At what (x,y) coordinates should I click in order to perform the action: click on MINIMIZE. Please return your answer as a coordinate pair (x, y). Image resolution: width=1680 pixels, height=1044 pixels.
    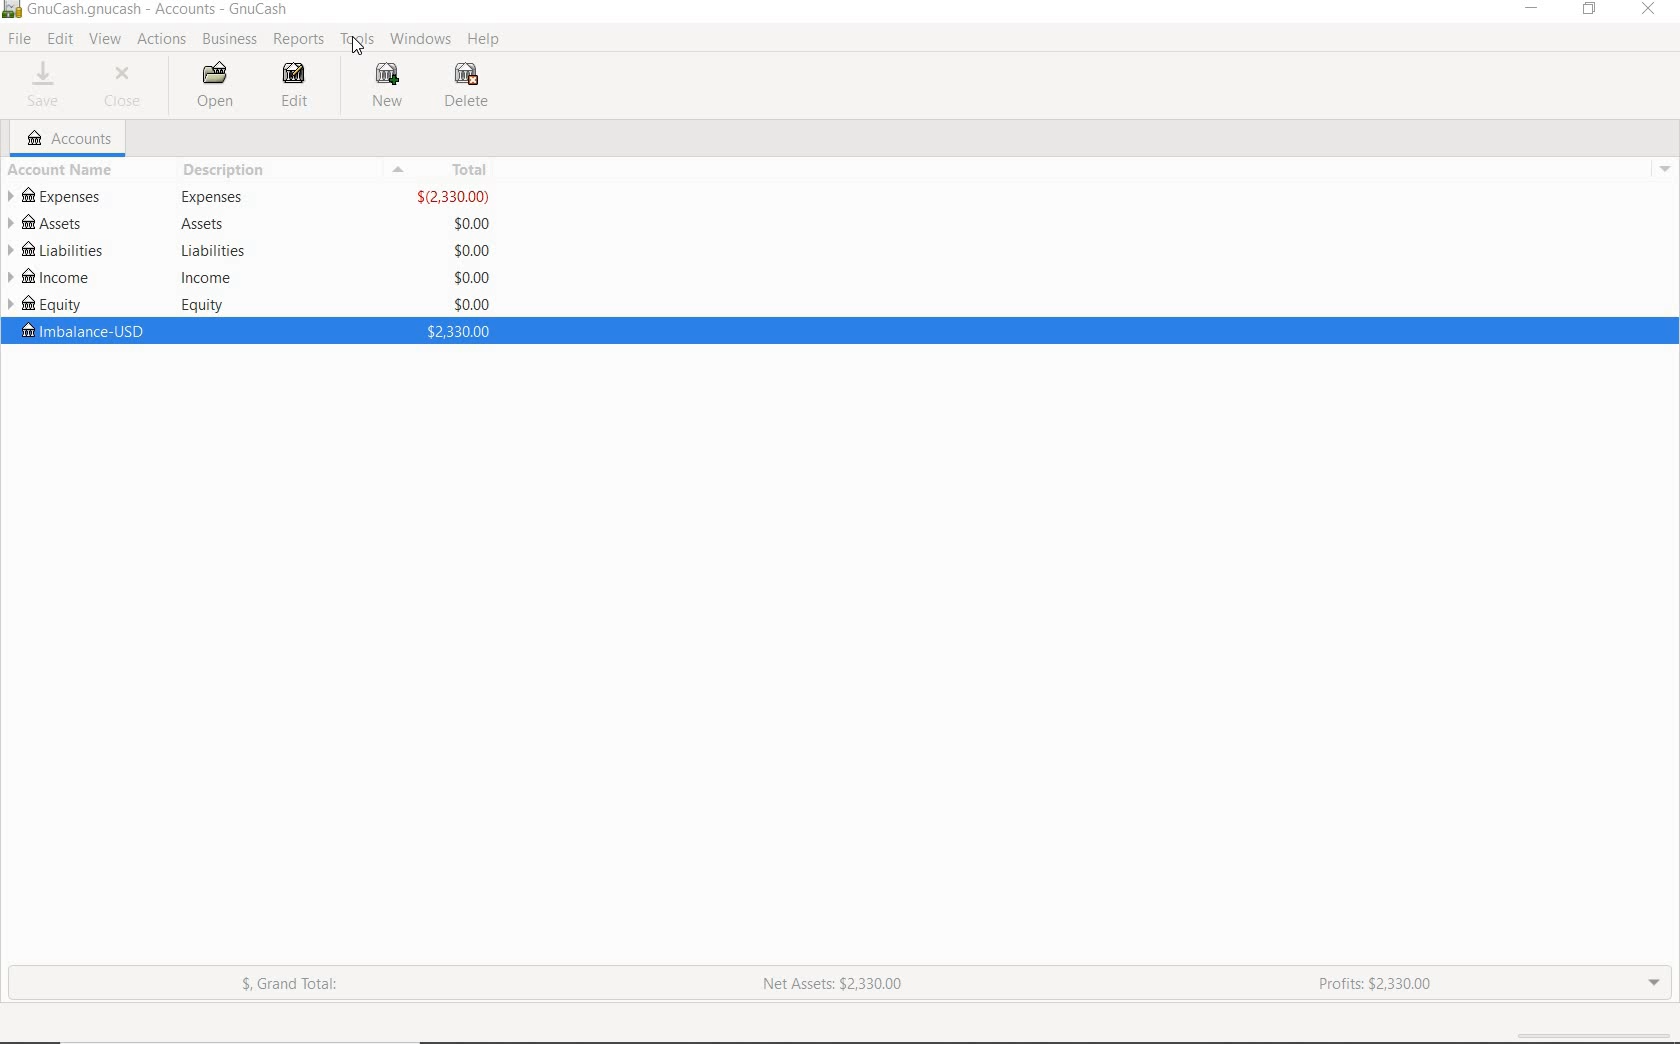
    Looking at the image, I should click on (1531, 9).